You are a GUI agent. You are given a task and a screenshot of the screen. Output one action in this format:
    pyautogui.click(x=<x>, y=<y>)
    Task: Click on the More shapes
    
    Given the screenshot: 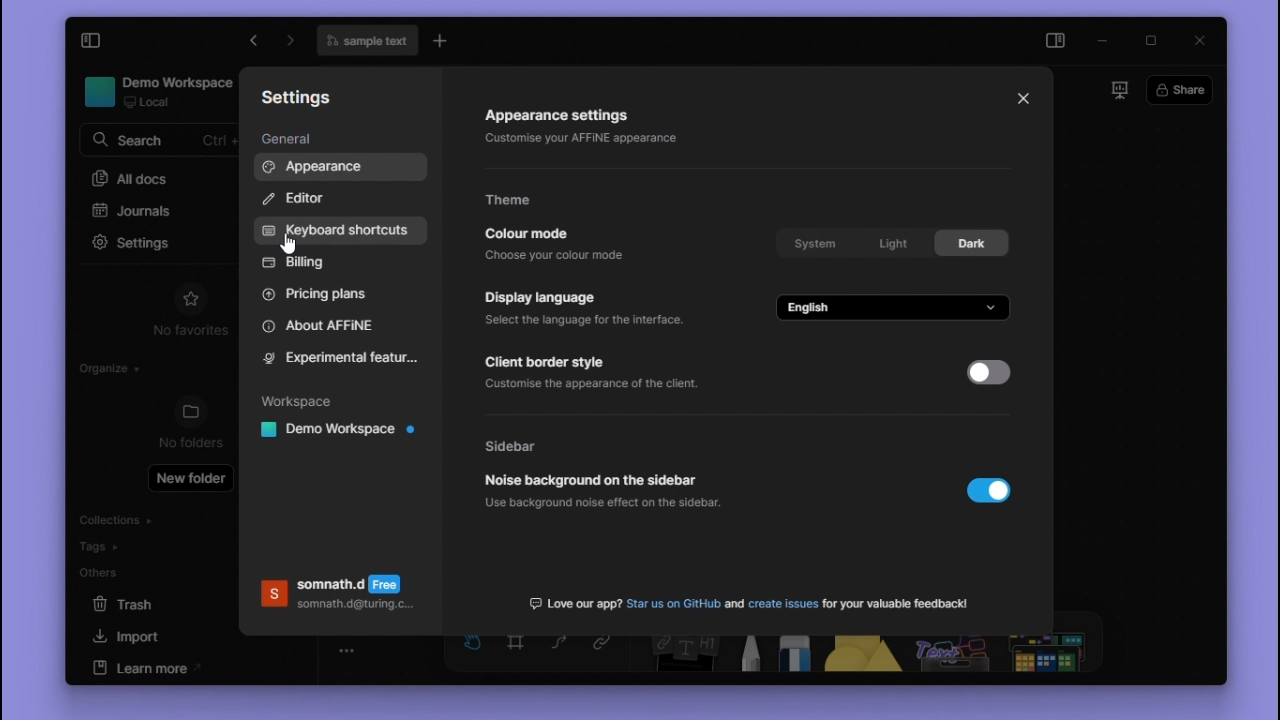 What is the action you would take?
    pyautogui.click(x=1053, y=656)
    